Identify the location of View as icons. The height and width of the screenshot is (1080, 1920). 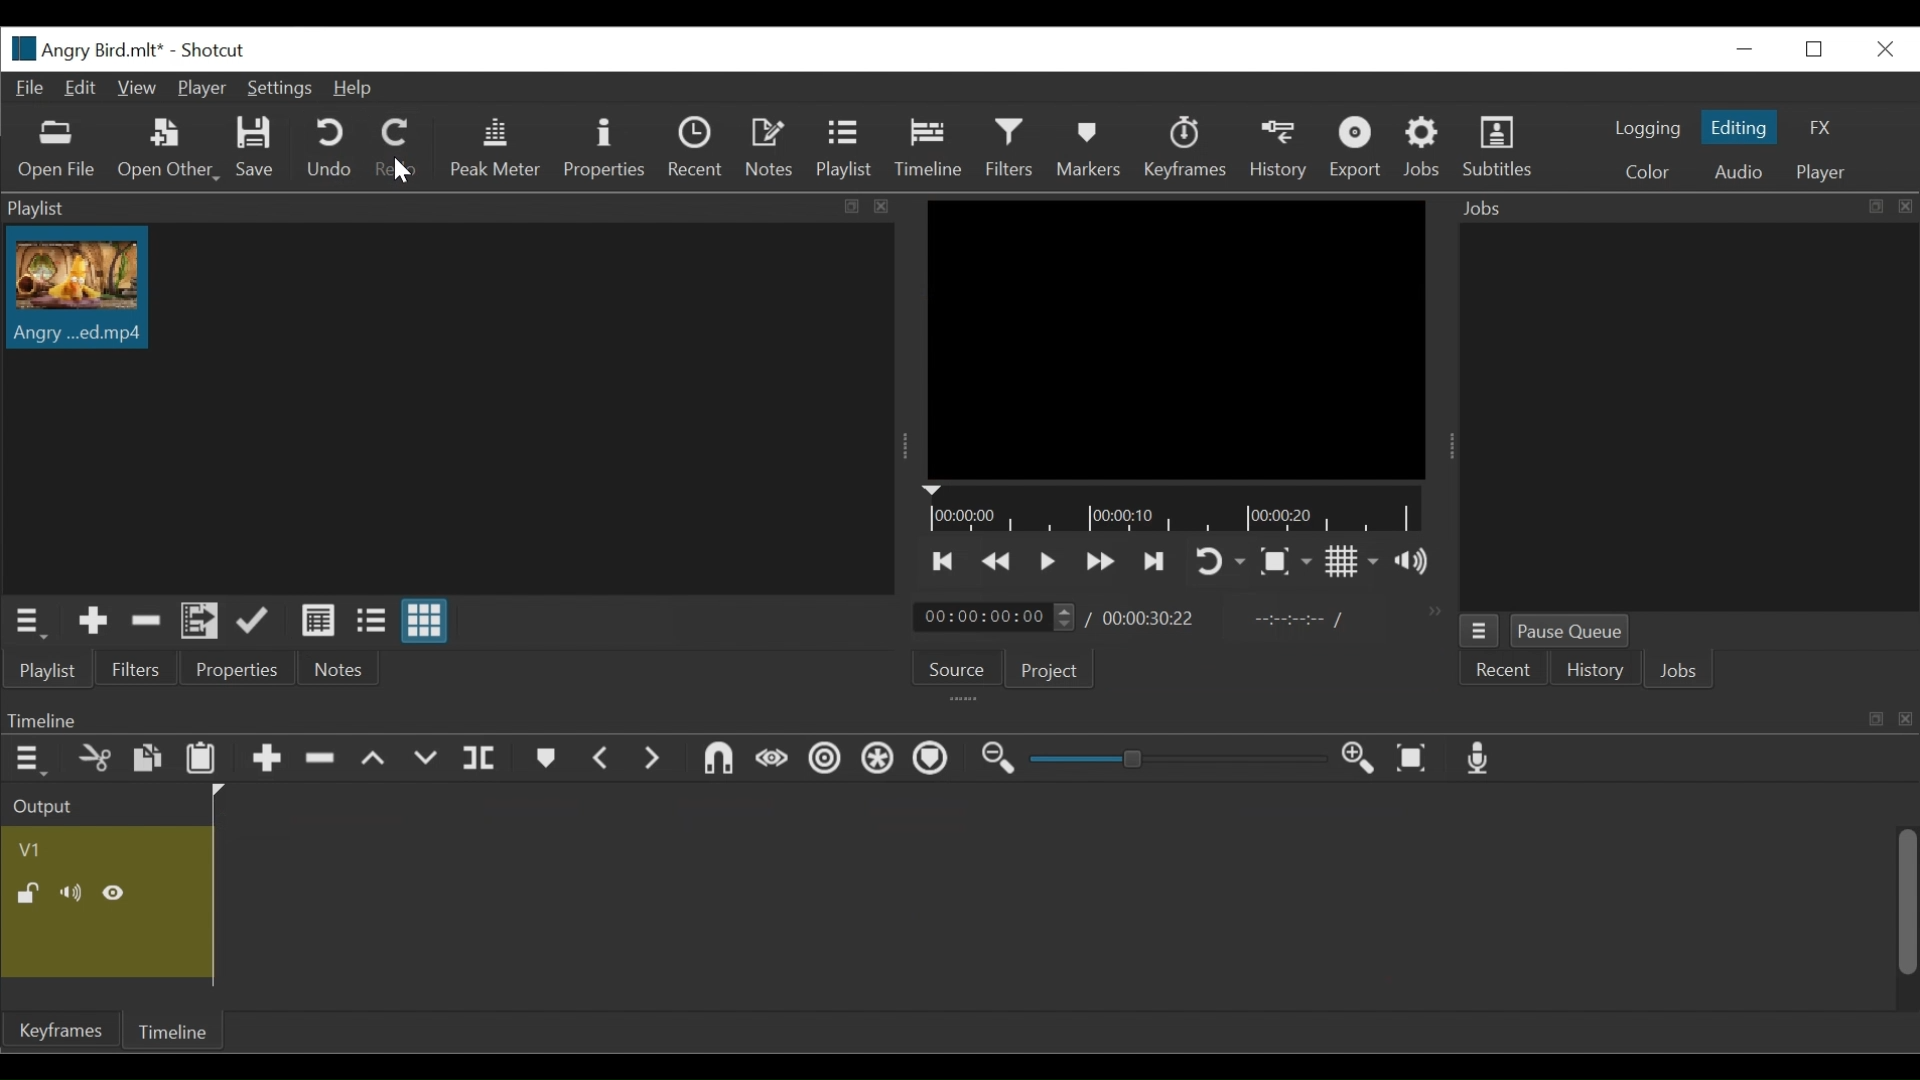
(425, 619).